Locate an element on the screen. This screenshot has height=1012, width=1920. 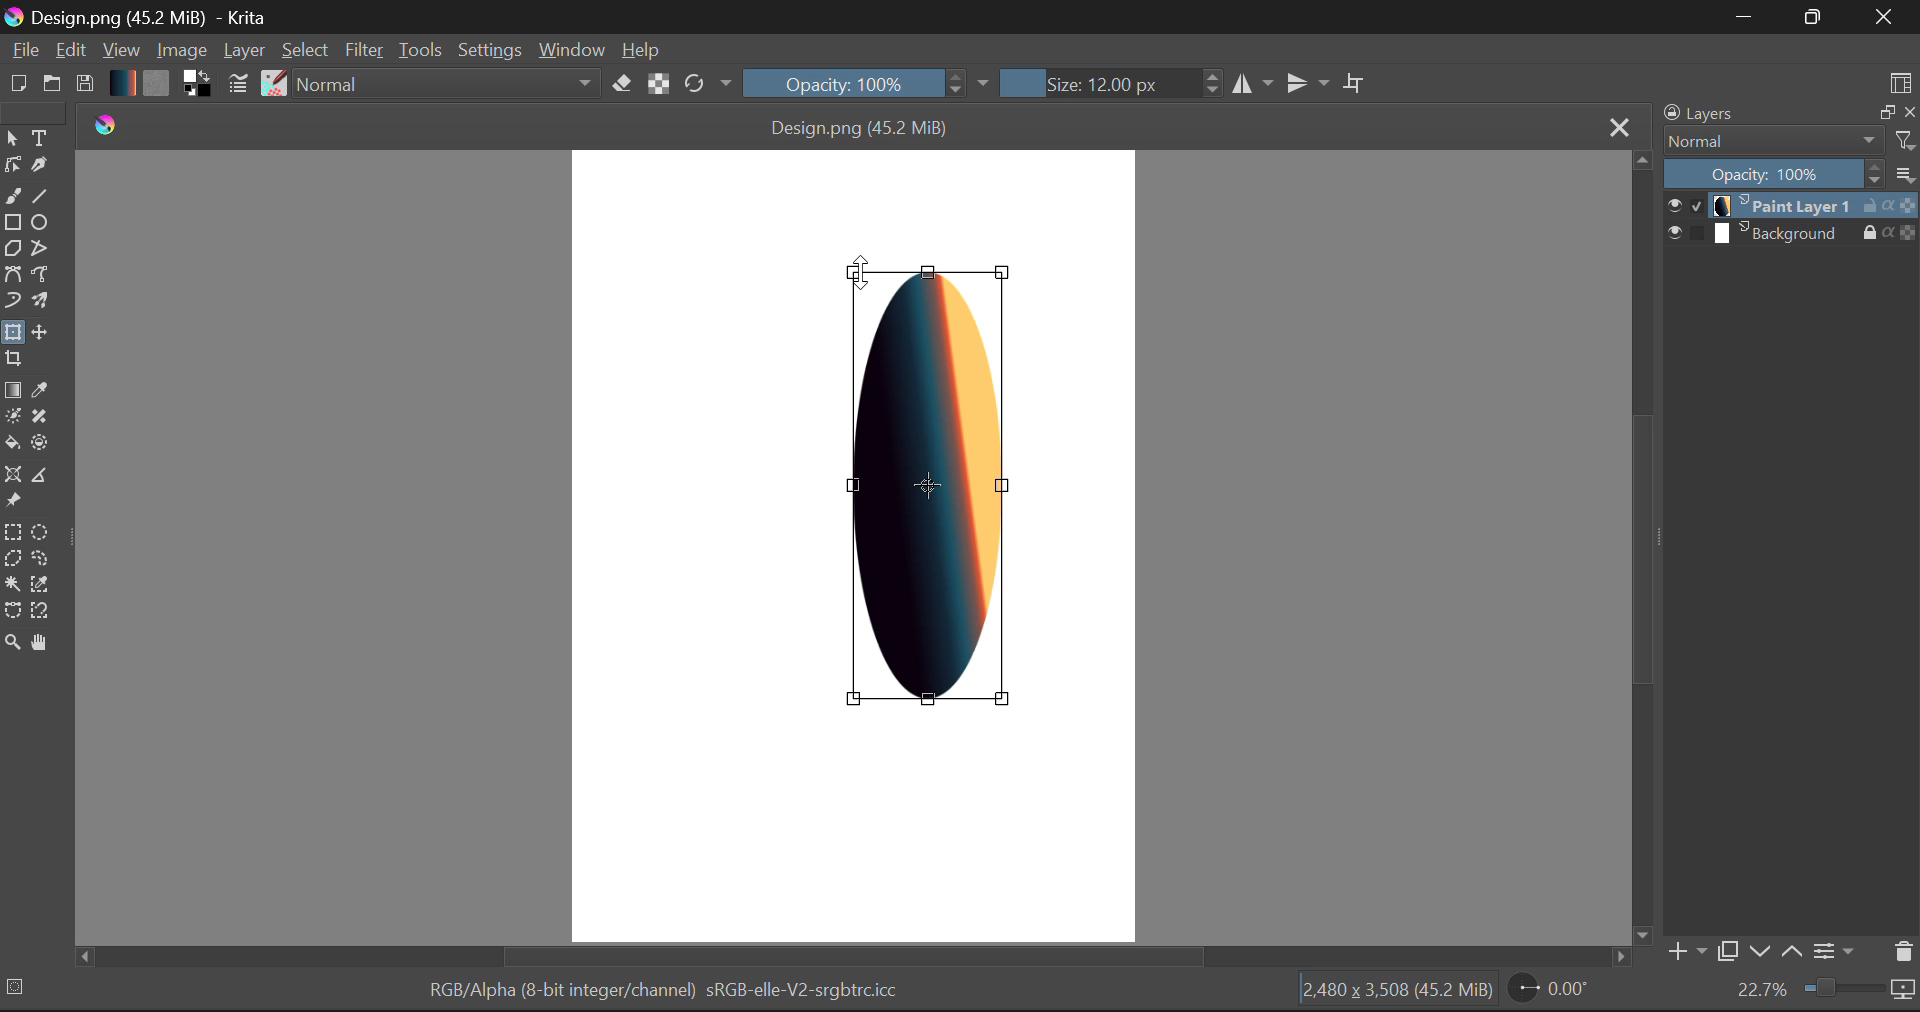
Polygon Selection is located at coordinates (12, 559).